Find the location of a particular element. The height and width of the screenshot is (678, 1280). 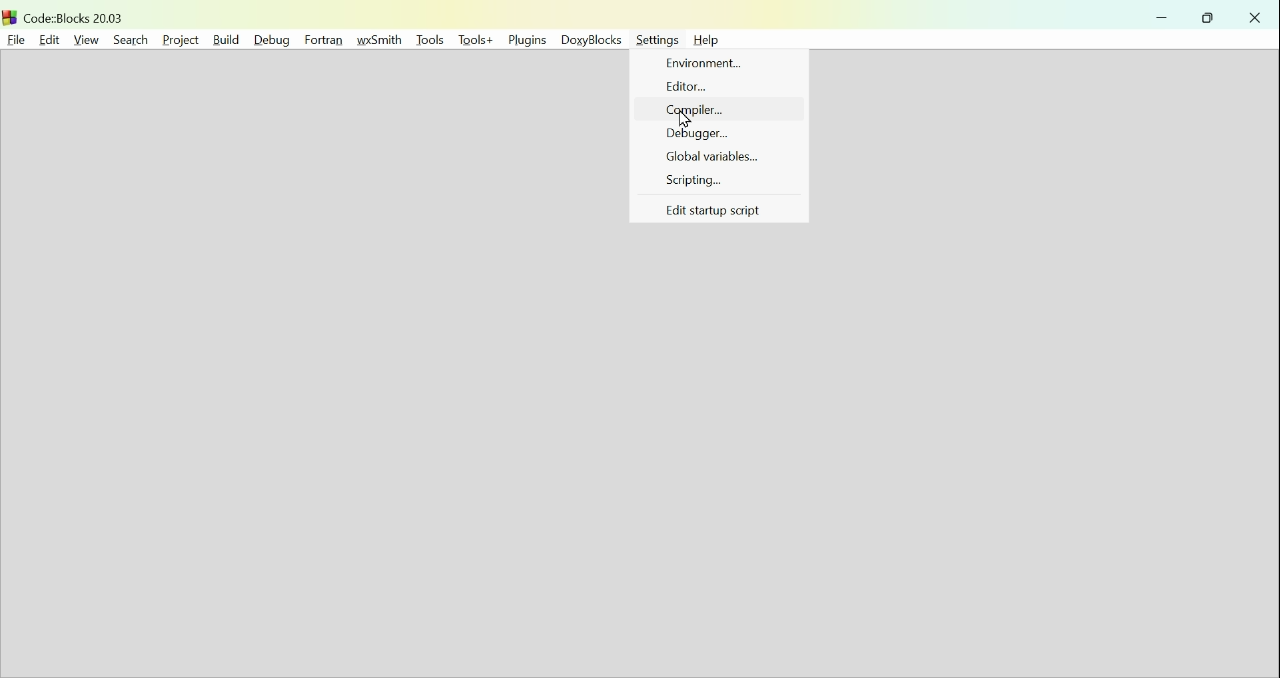

Tools is located at coordinates (431, 40).